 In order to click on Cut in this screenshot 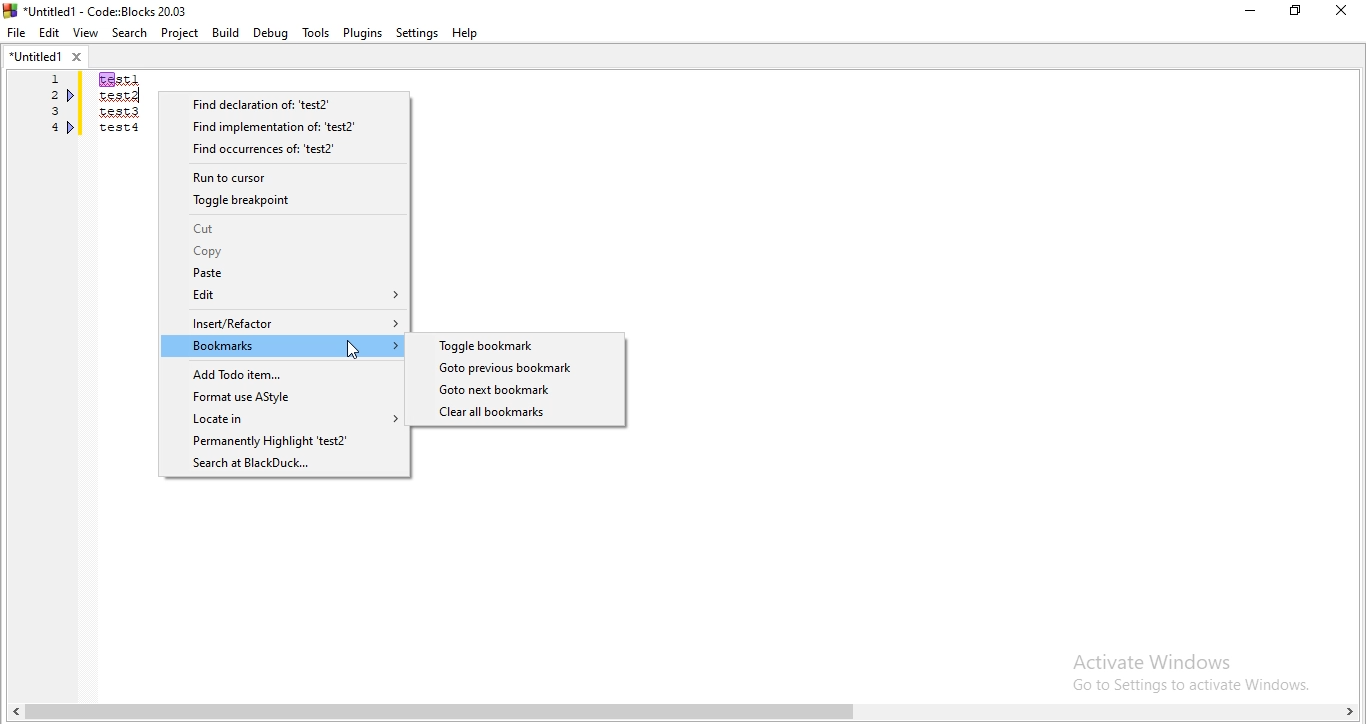, I will do `click(284, 228)`.